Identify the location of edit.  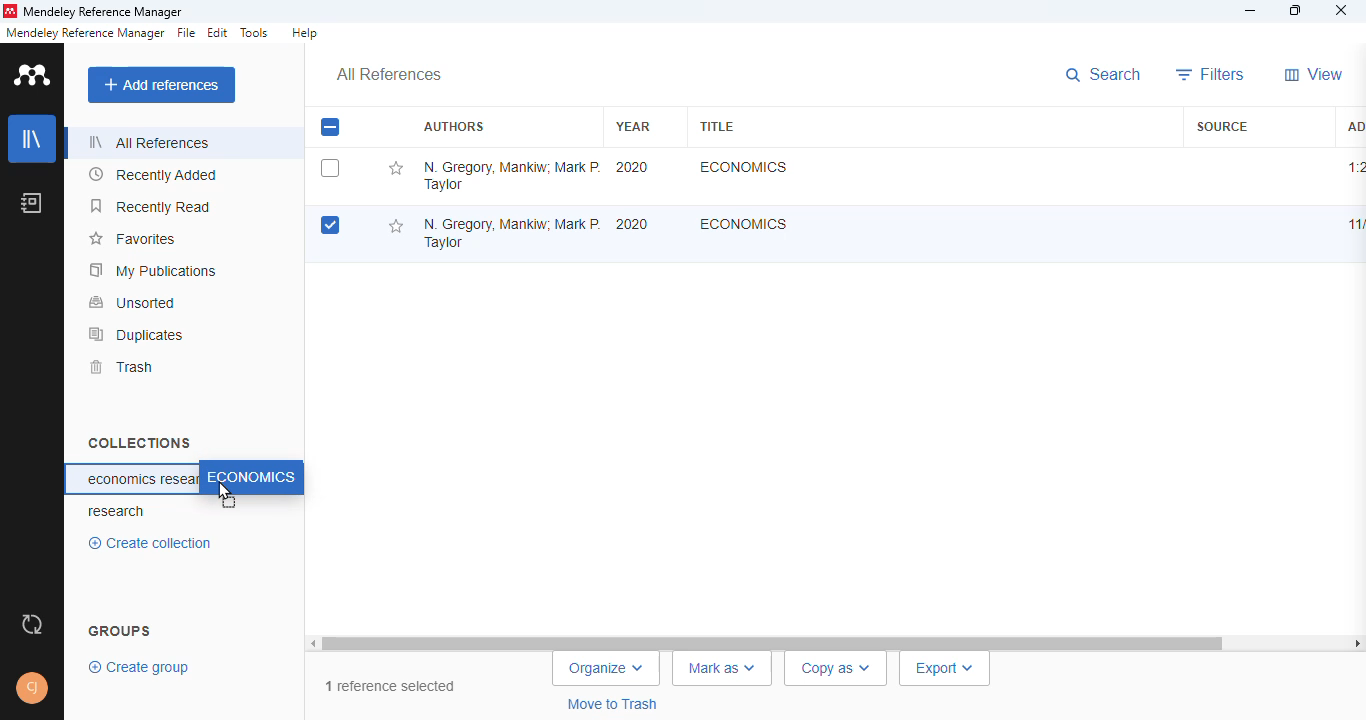
(219, 33).